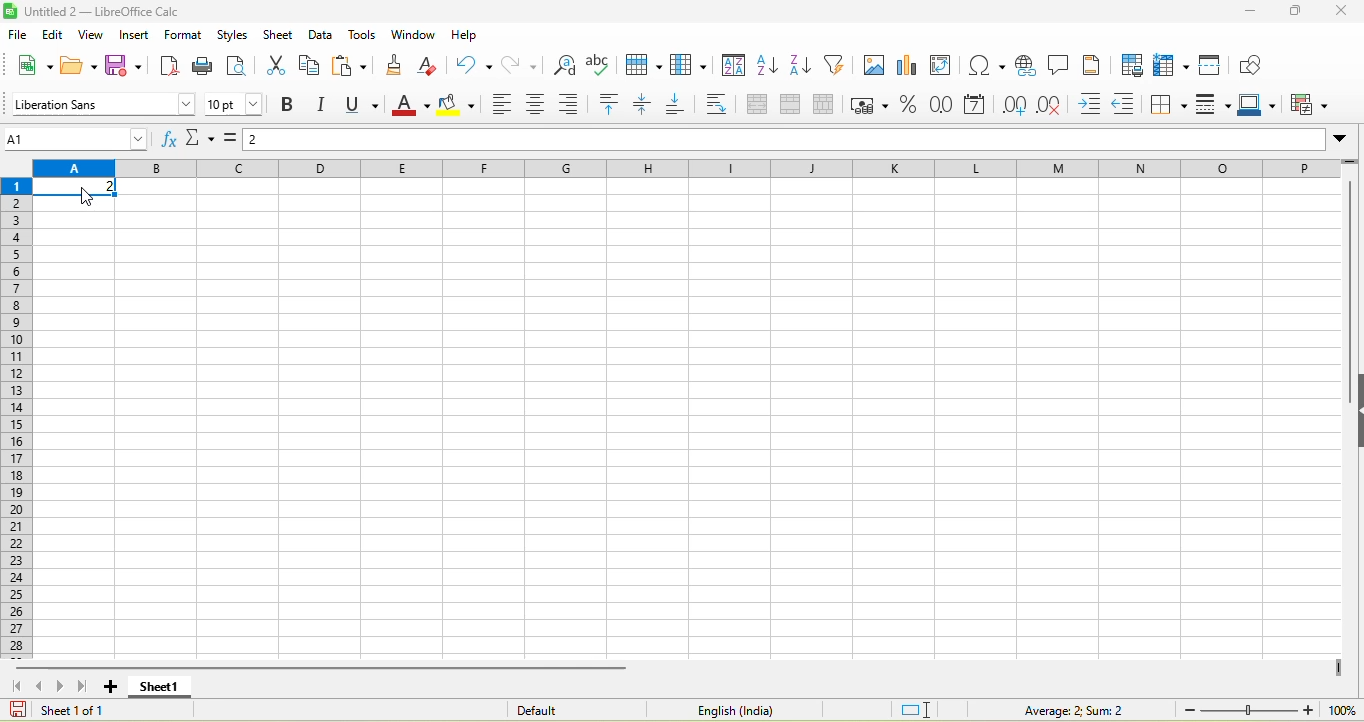 The image size is (1364, 722). What do you see at coordinates (352, 66) in the screenshot?
I see `paste` at bounding box center [352, 66].